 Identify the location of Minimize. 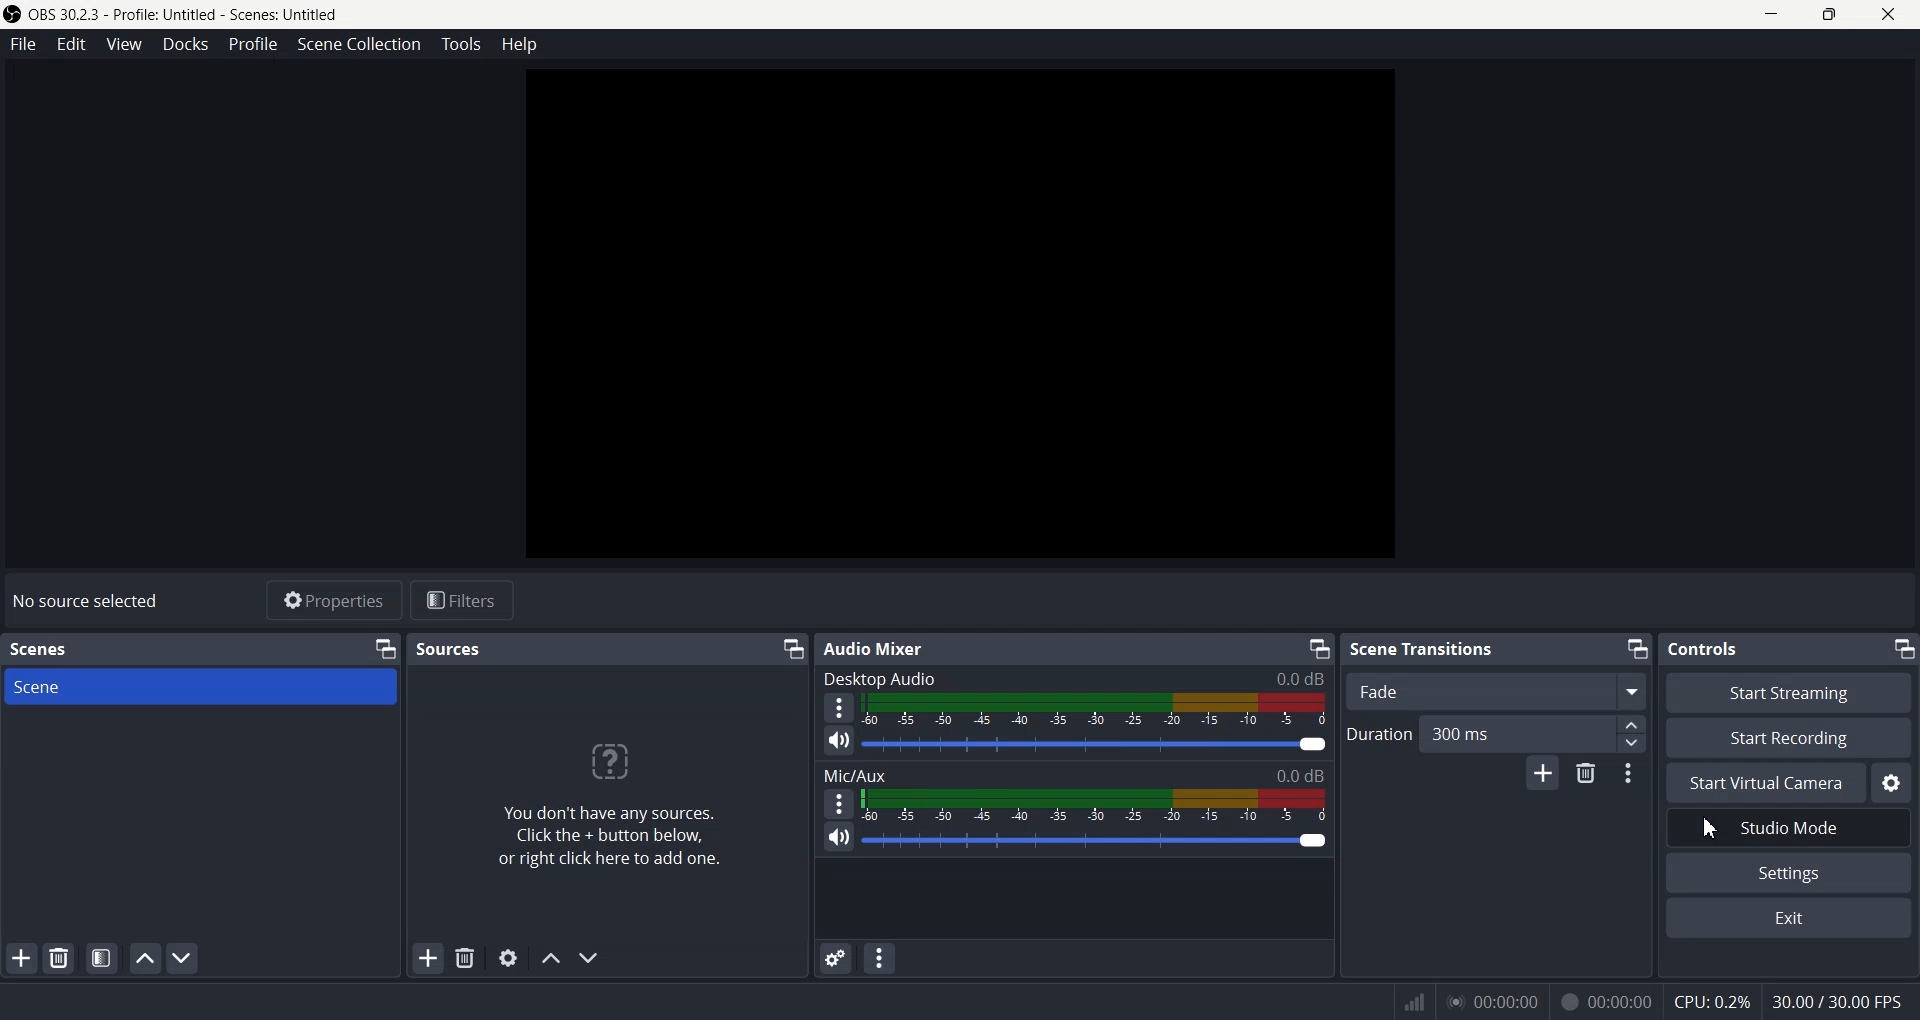
(1904, 649).